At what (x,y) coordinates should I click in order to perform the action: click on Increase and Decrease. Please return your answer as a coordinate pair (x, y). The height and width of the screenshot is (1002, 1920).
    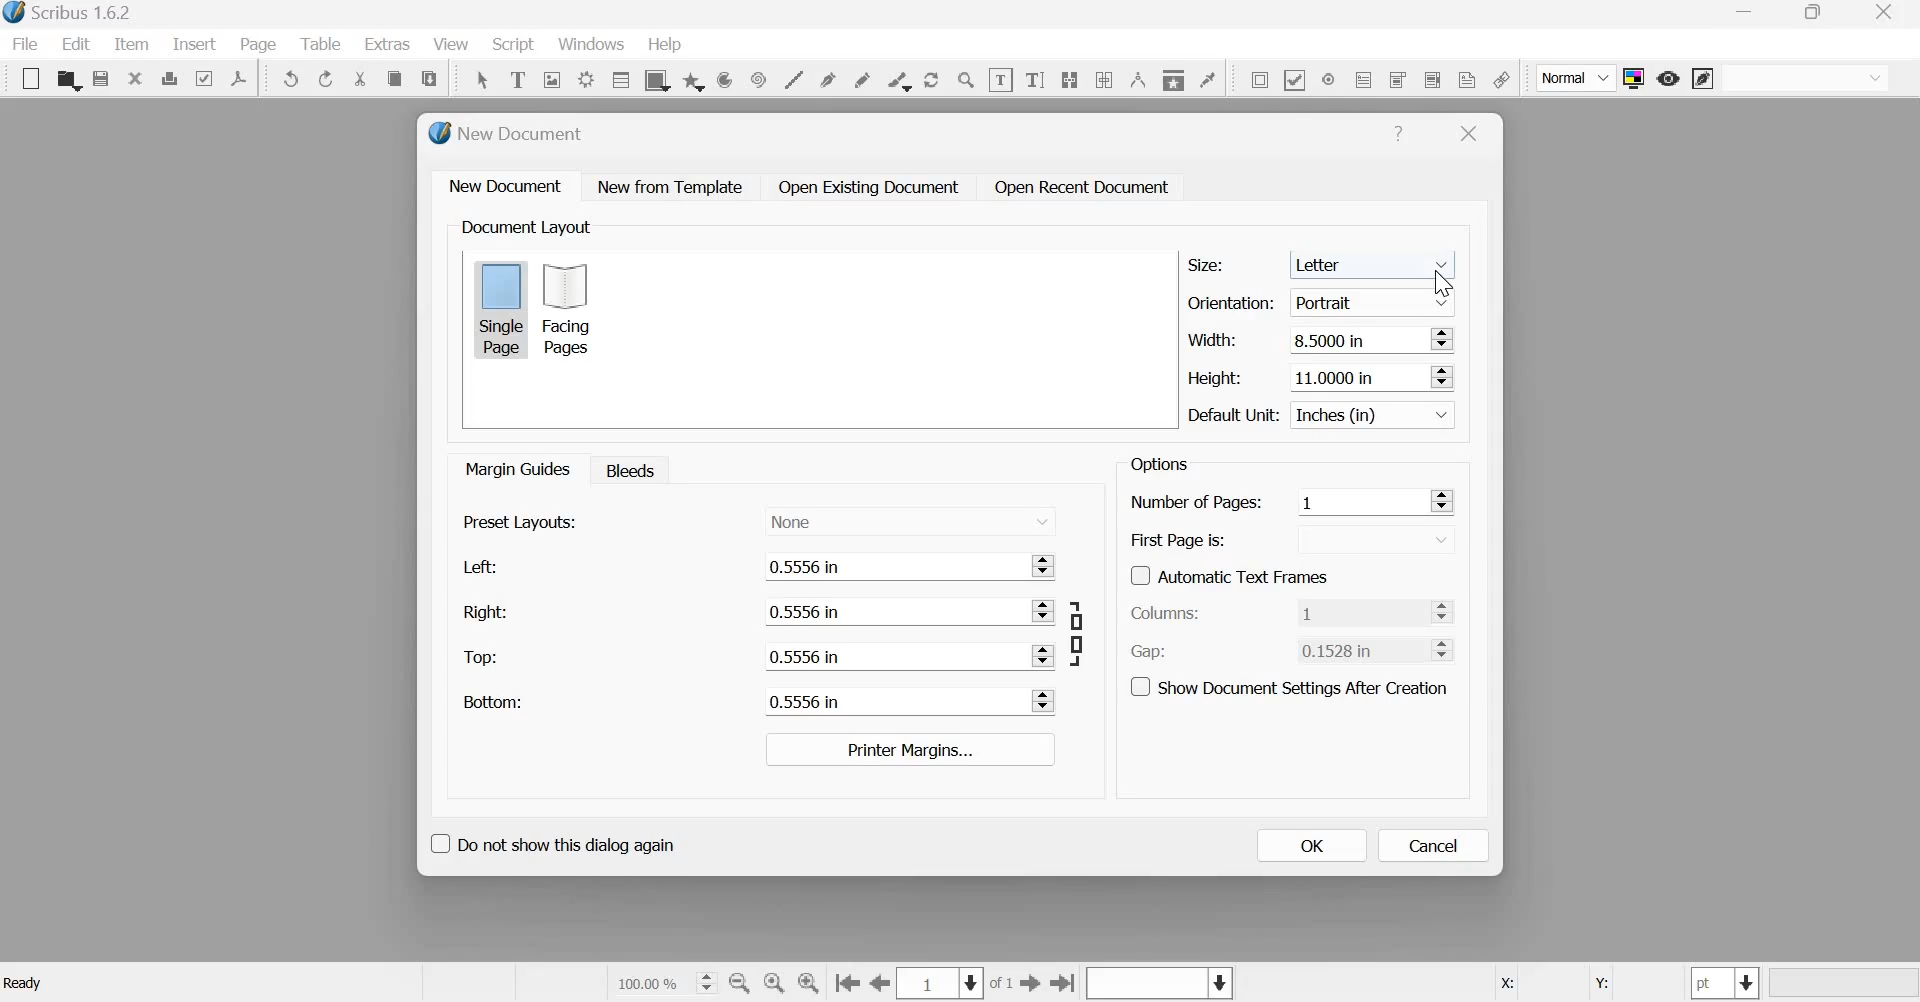
    Looking at the image, I should click on (1045, 701).